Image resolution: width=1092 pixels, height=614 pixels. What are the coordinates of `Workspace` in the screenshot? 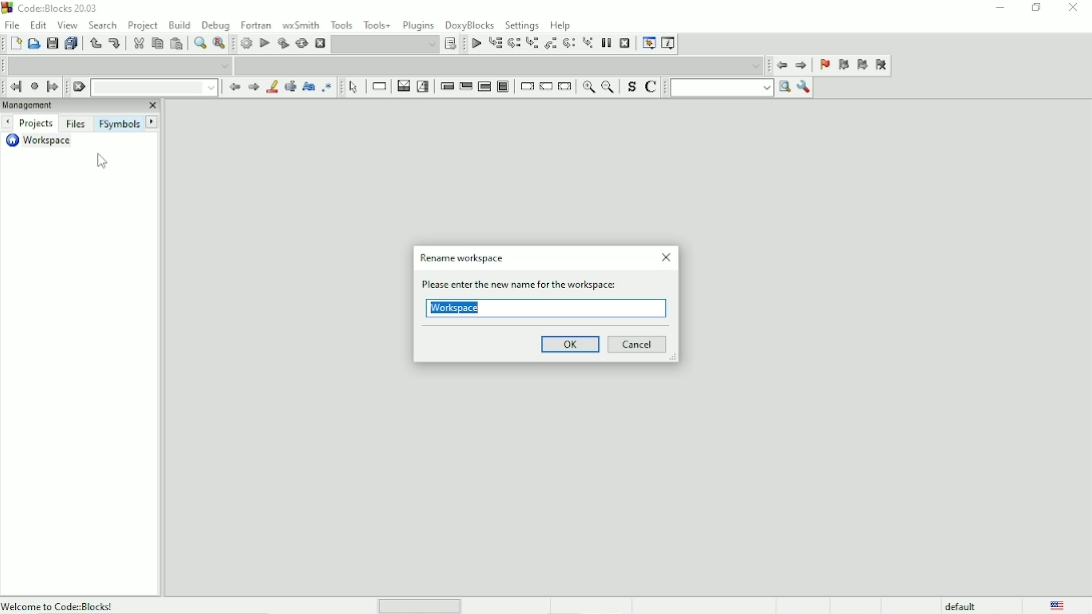 It's located at (455, 309).